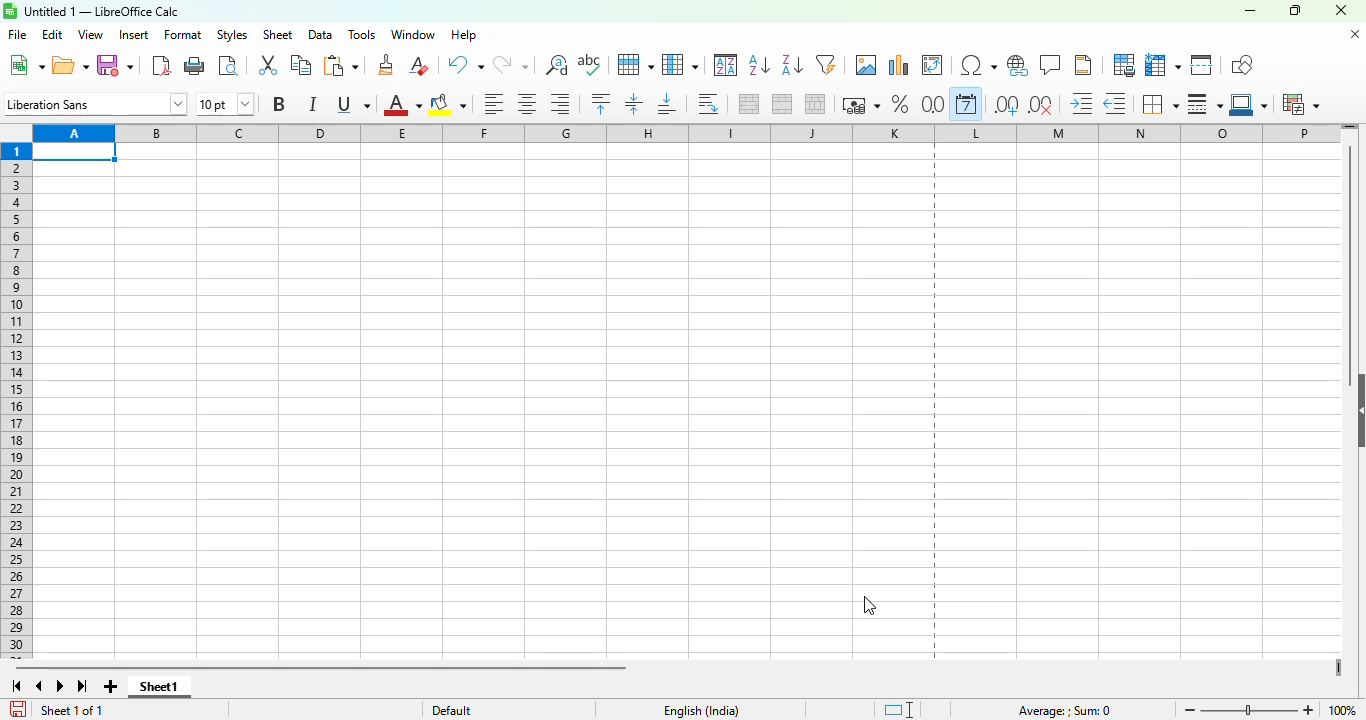  Describe the element at coordinates (111, 687) in the screenshot. I see `add new sheet` at that location.